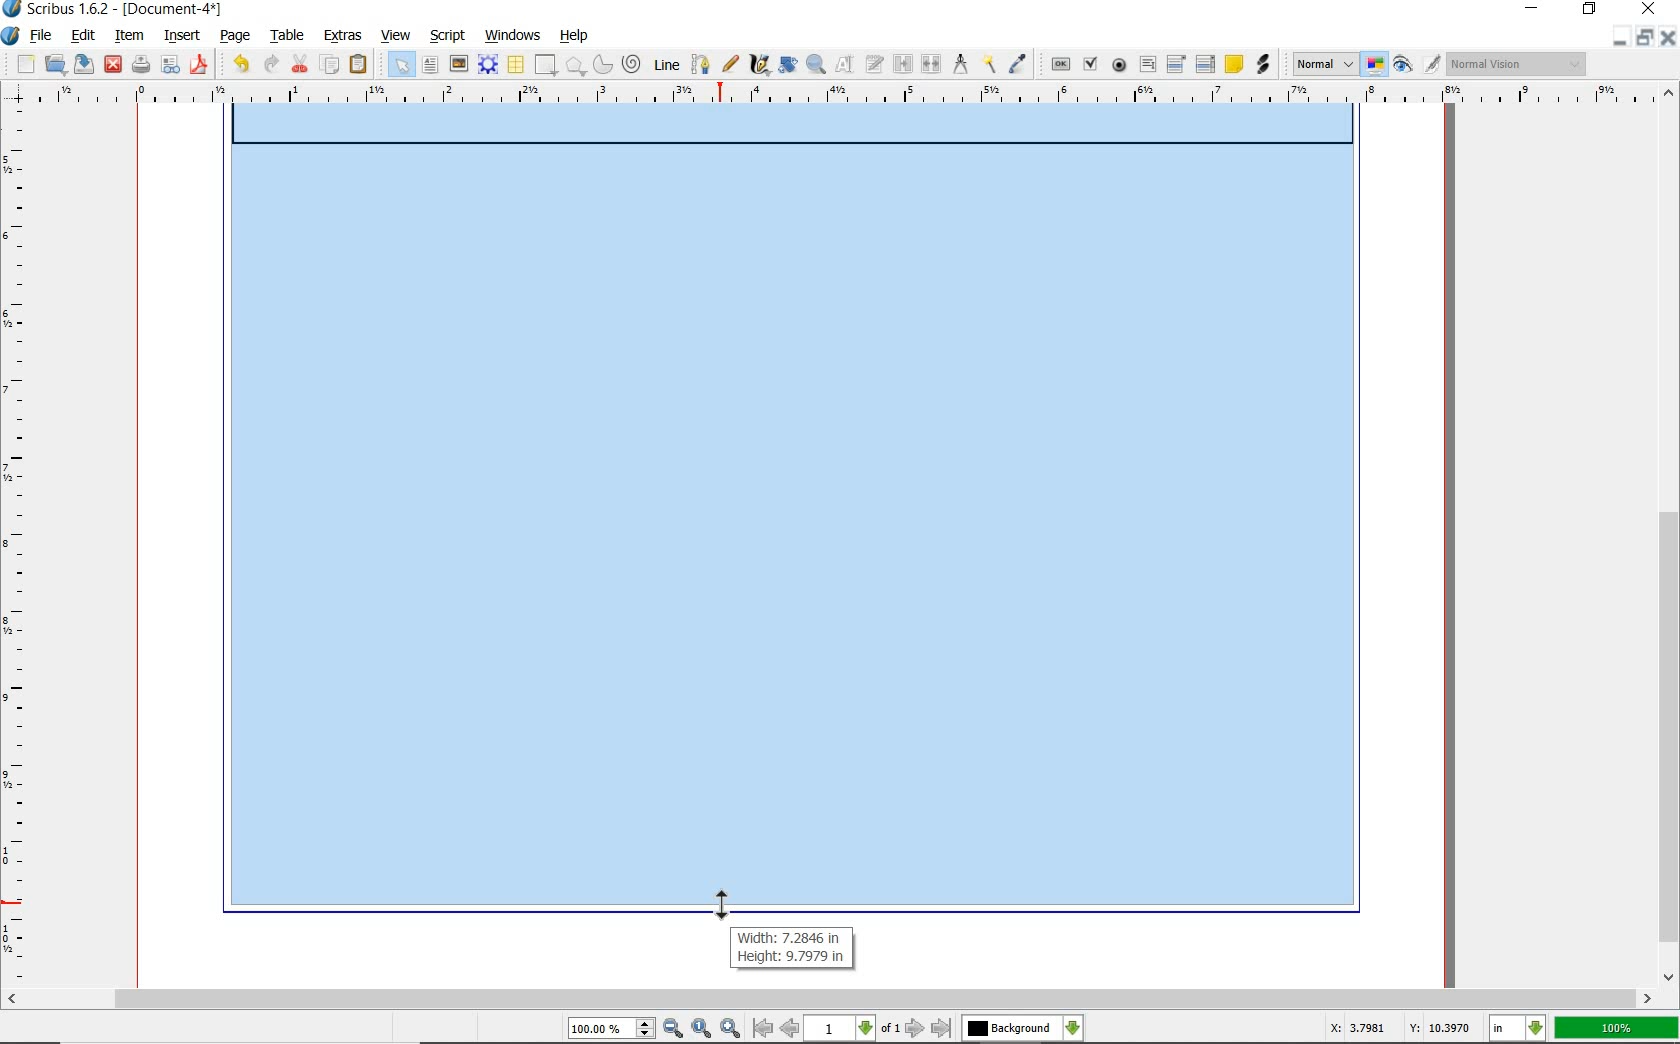 The width and height of the screenshot is (1680, 1044). I want to click on 1, so click(841, 1029).